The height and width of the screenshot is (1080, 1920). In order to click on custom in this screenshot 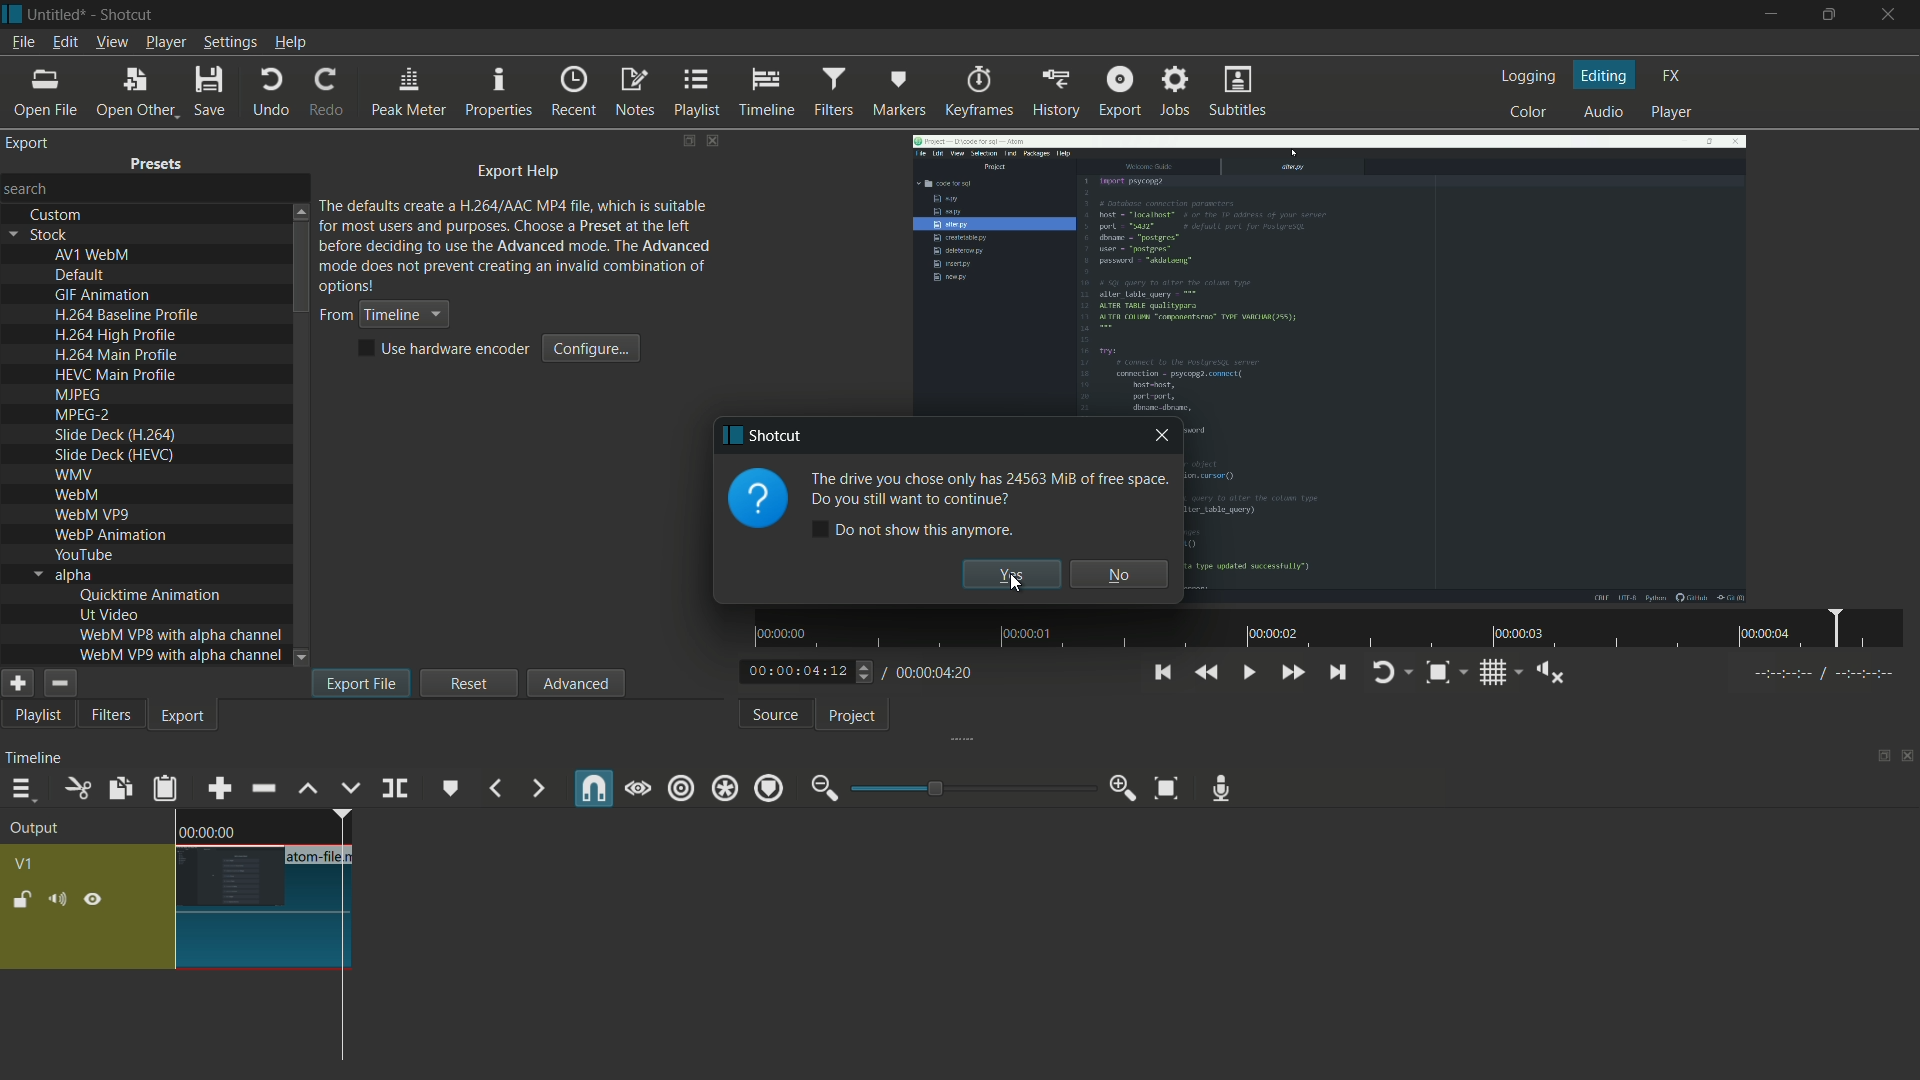, I will do `click(57, 215)`.